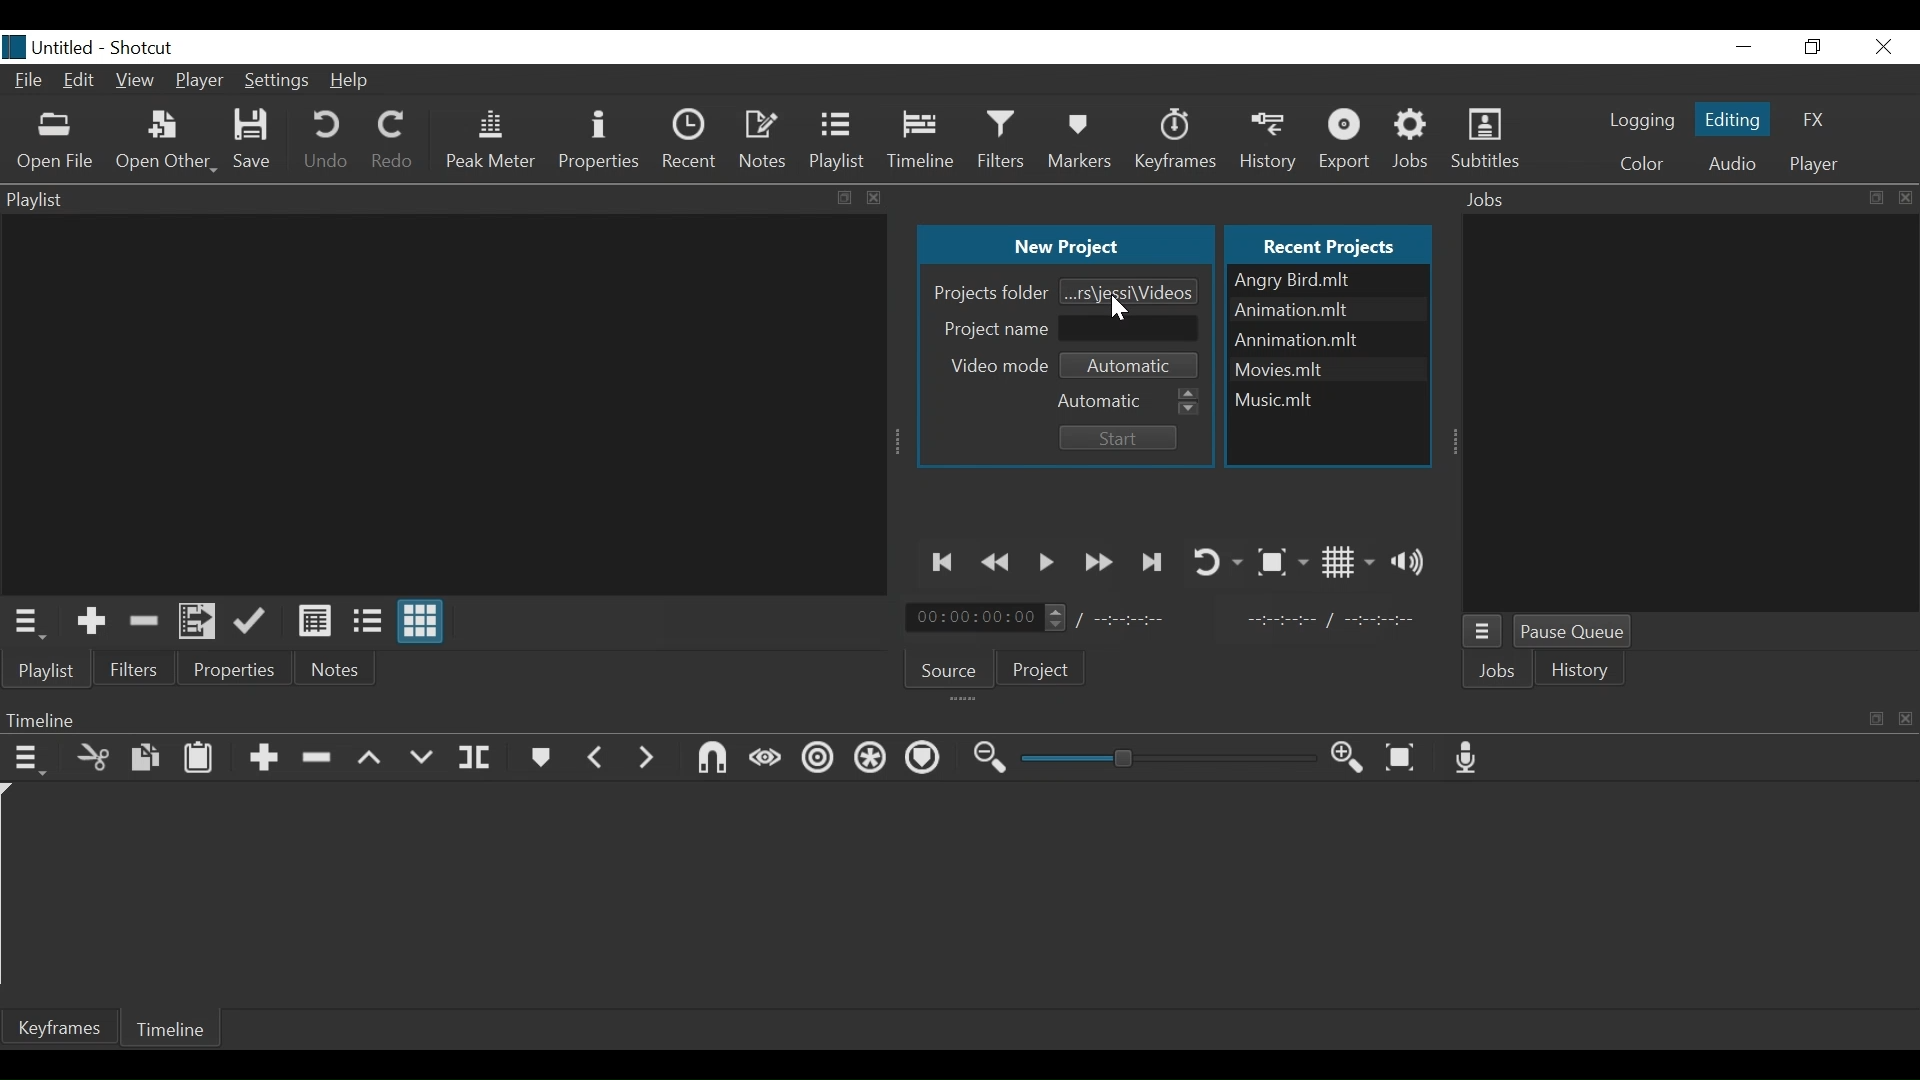 This screenshot has width=1920, height=1080. Describe the element at coordinates (1745, 46) in the screenshot. I see `minimize` at that location.